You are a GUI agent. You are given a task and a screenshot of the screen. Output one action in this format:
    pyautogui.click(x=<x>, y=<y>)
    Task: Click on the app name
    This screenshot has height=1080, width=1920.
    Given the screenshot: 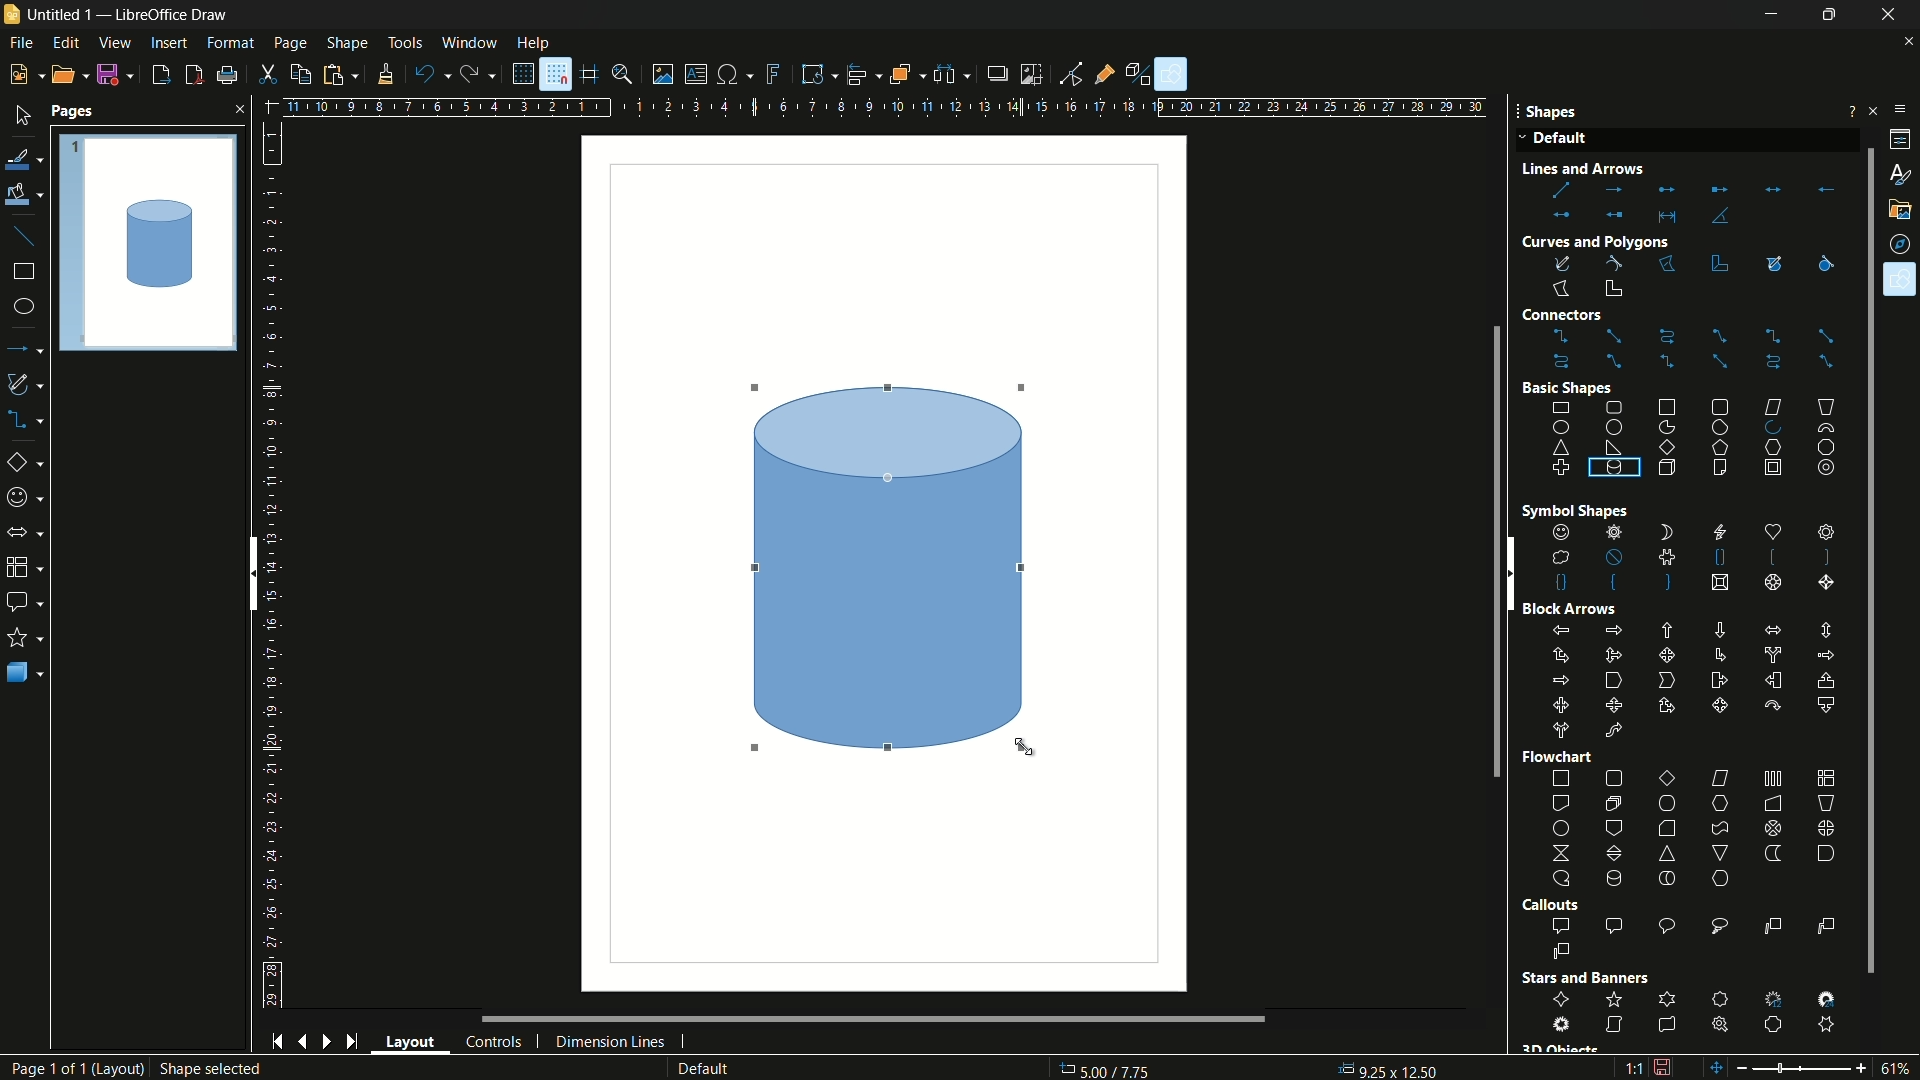 What is the action you would take?
    pyautogui.click(x=170, y=14)
    